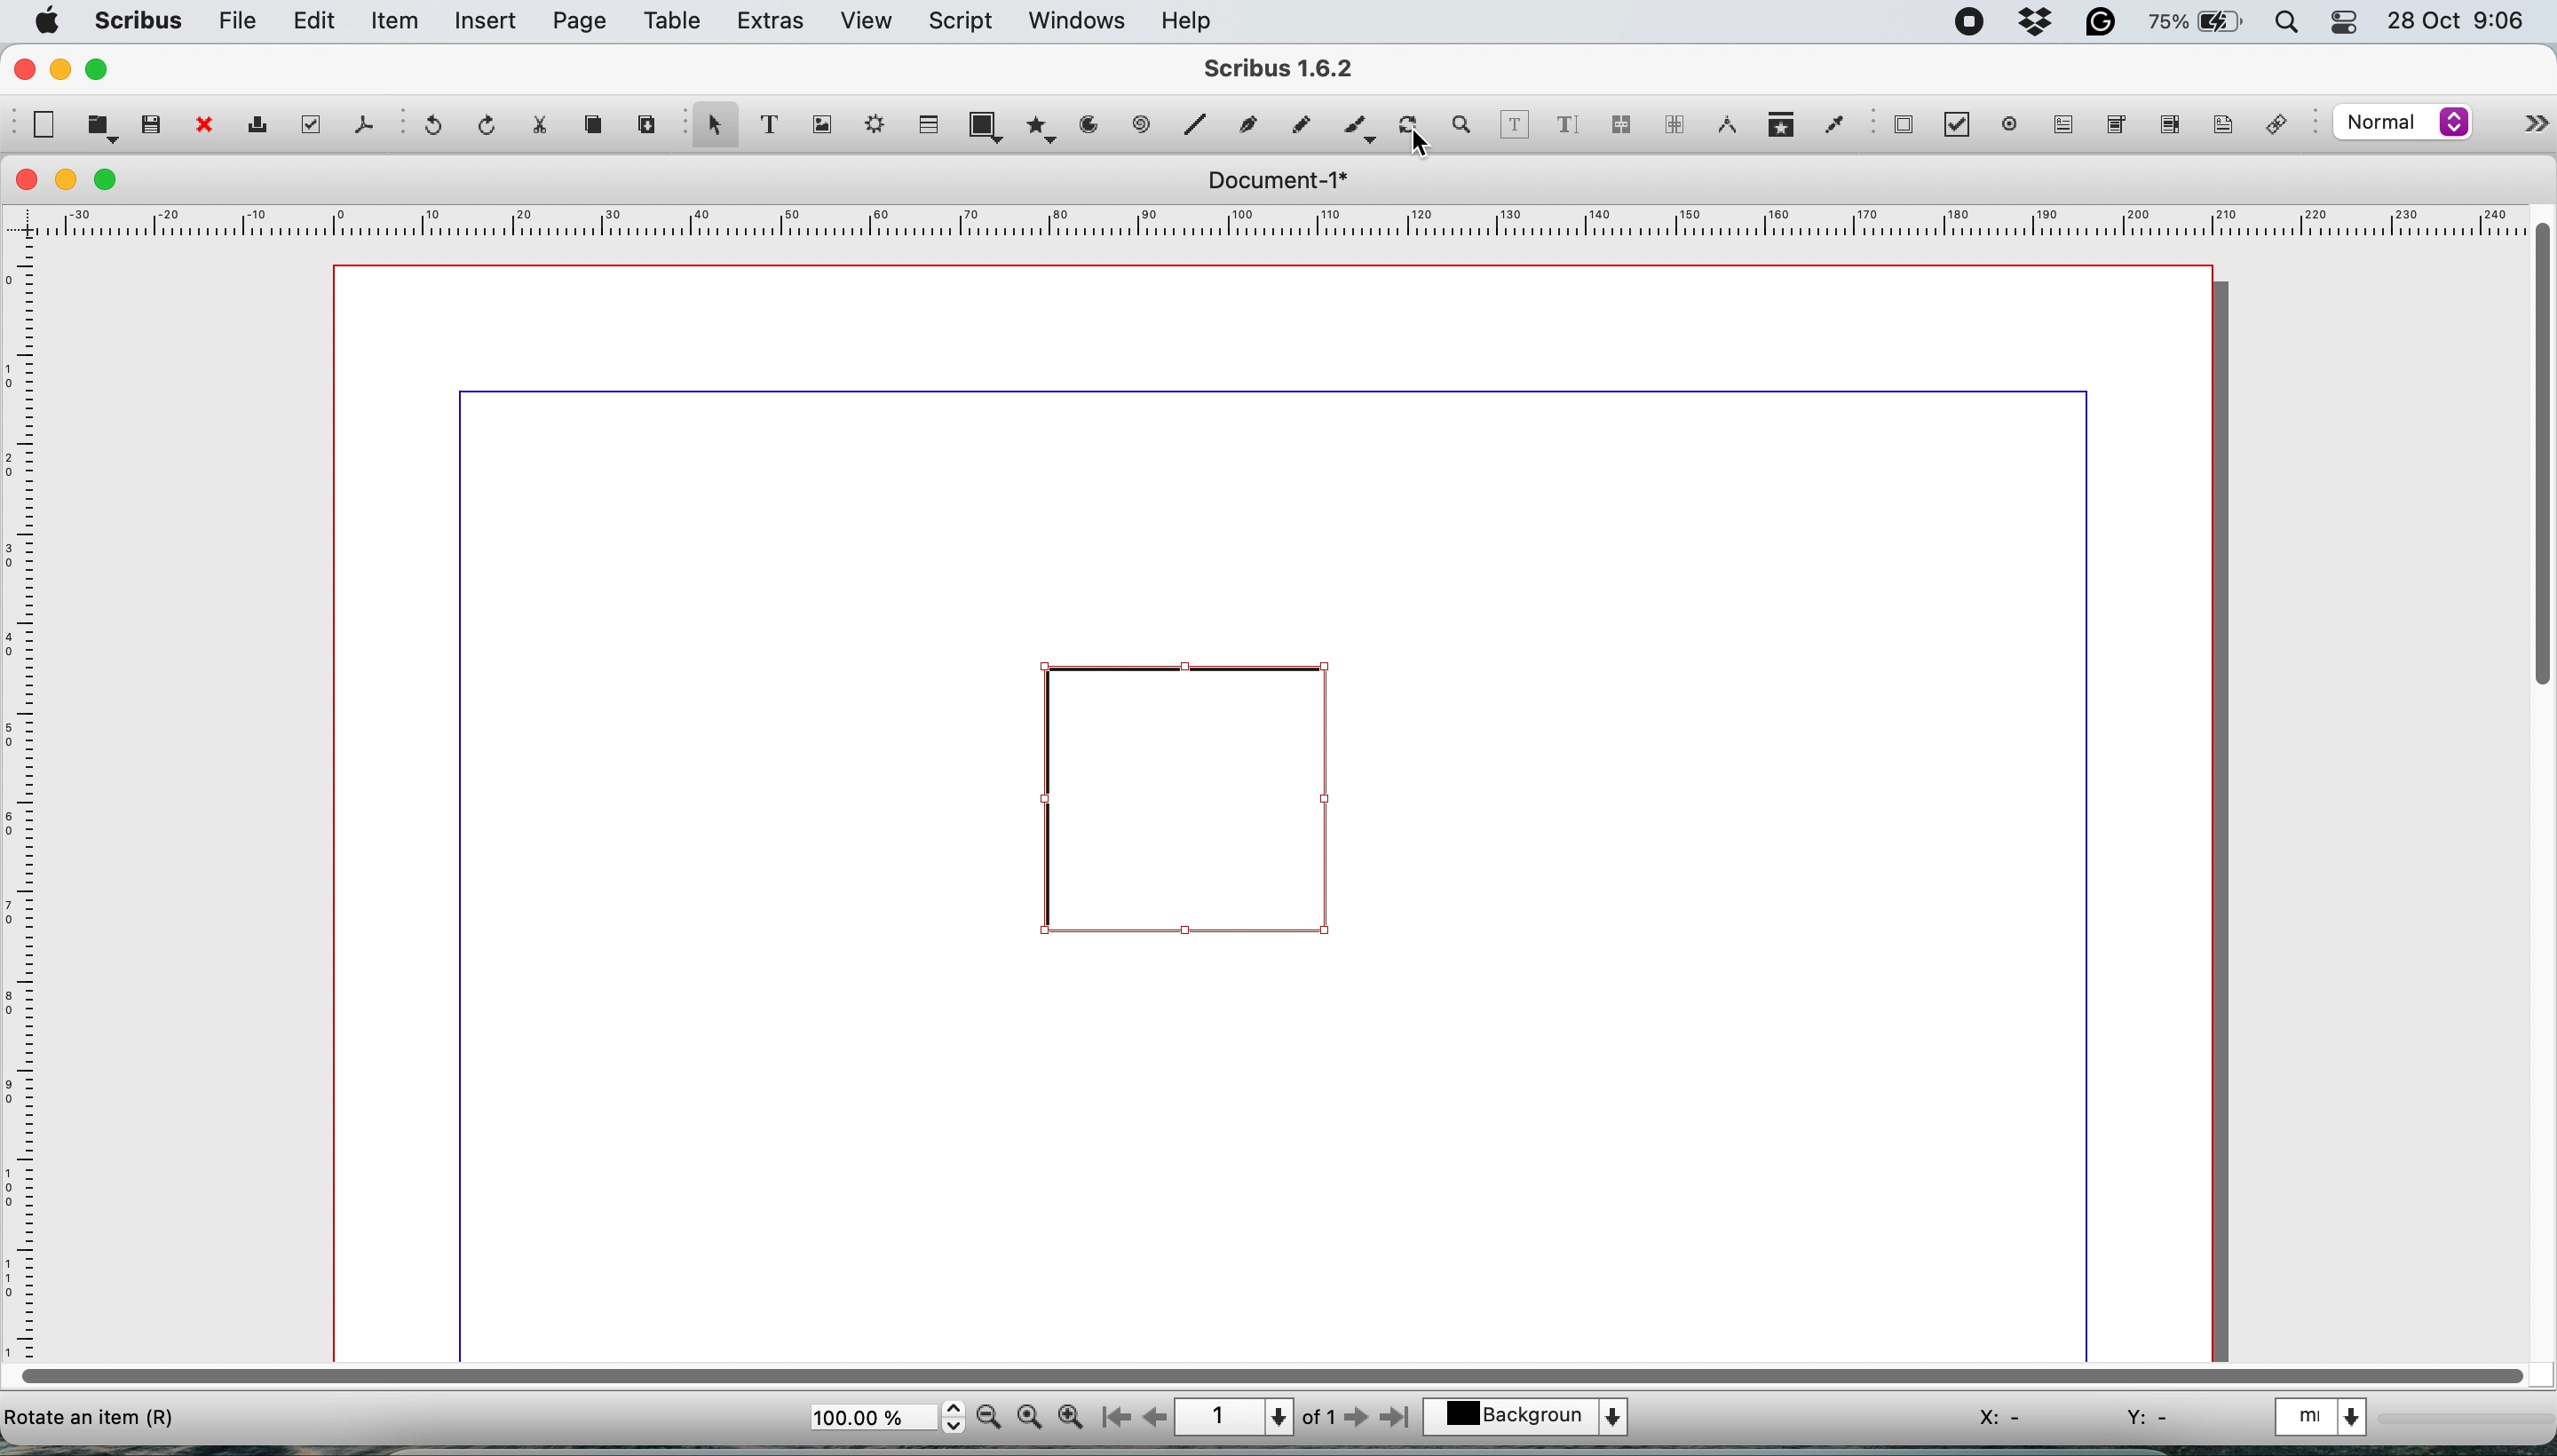 The image size is (2557, 1456). What do you see at coordinates (23, 69) in the screenshot?
I see `close` at bounding box center [23, 69].